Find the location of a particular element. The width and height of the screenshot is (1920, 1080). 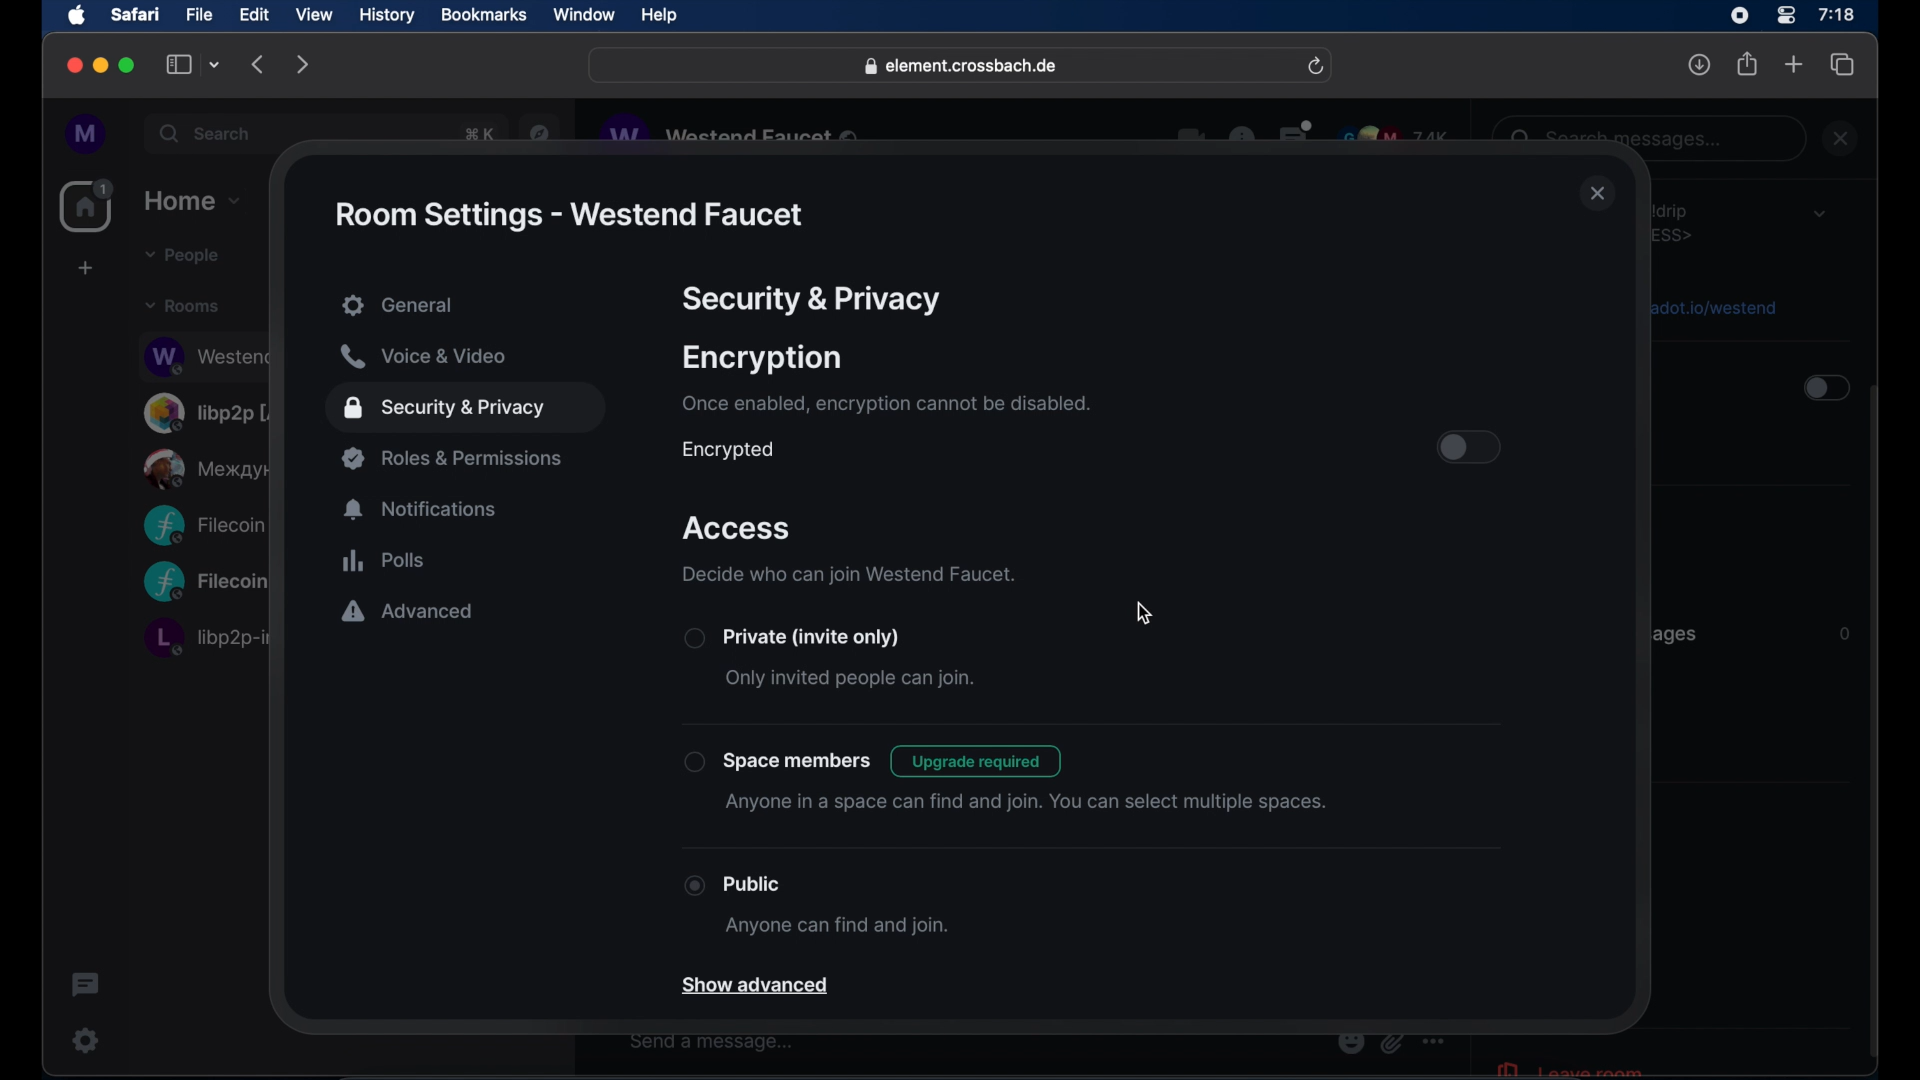

home is located at coordinates (89, 206).